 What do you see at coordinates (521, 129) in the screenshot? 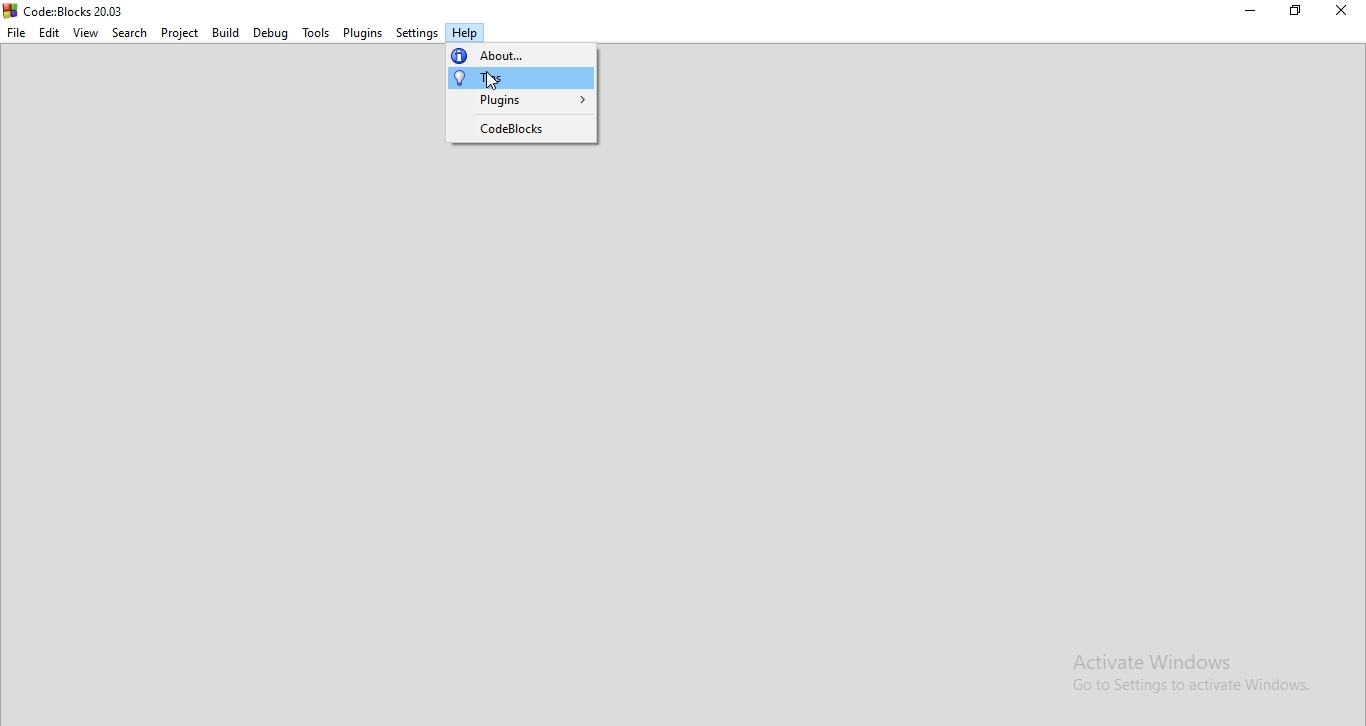
I see `codeblocks` at bounding box center [521, 129].